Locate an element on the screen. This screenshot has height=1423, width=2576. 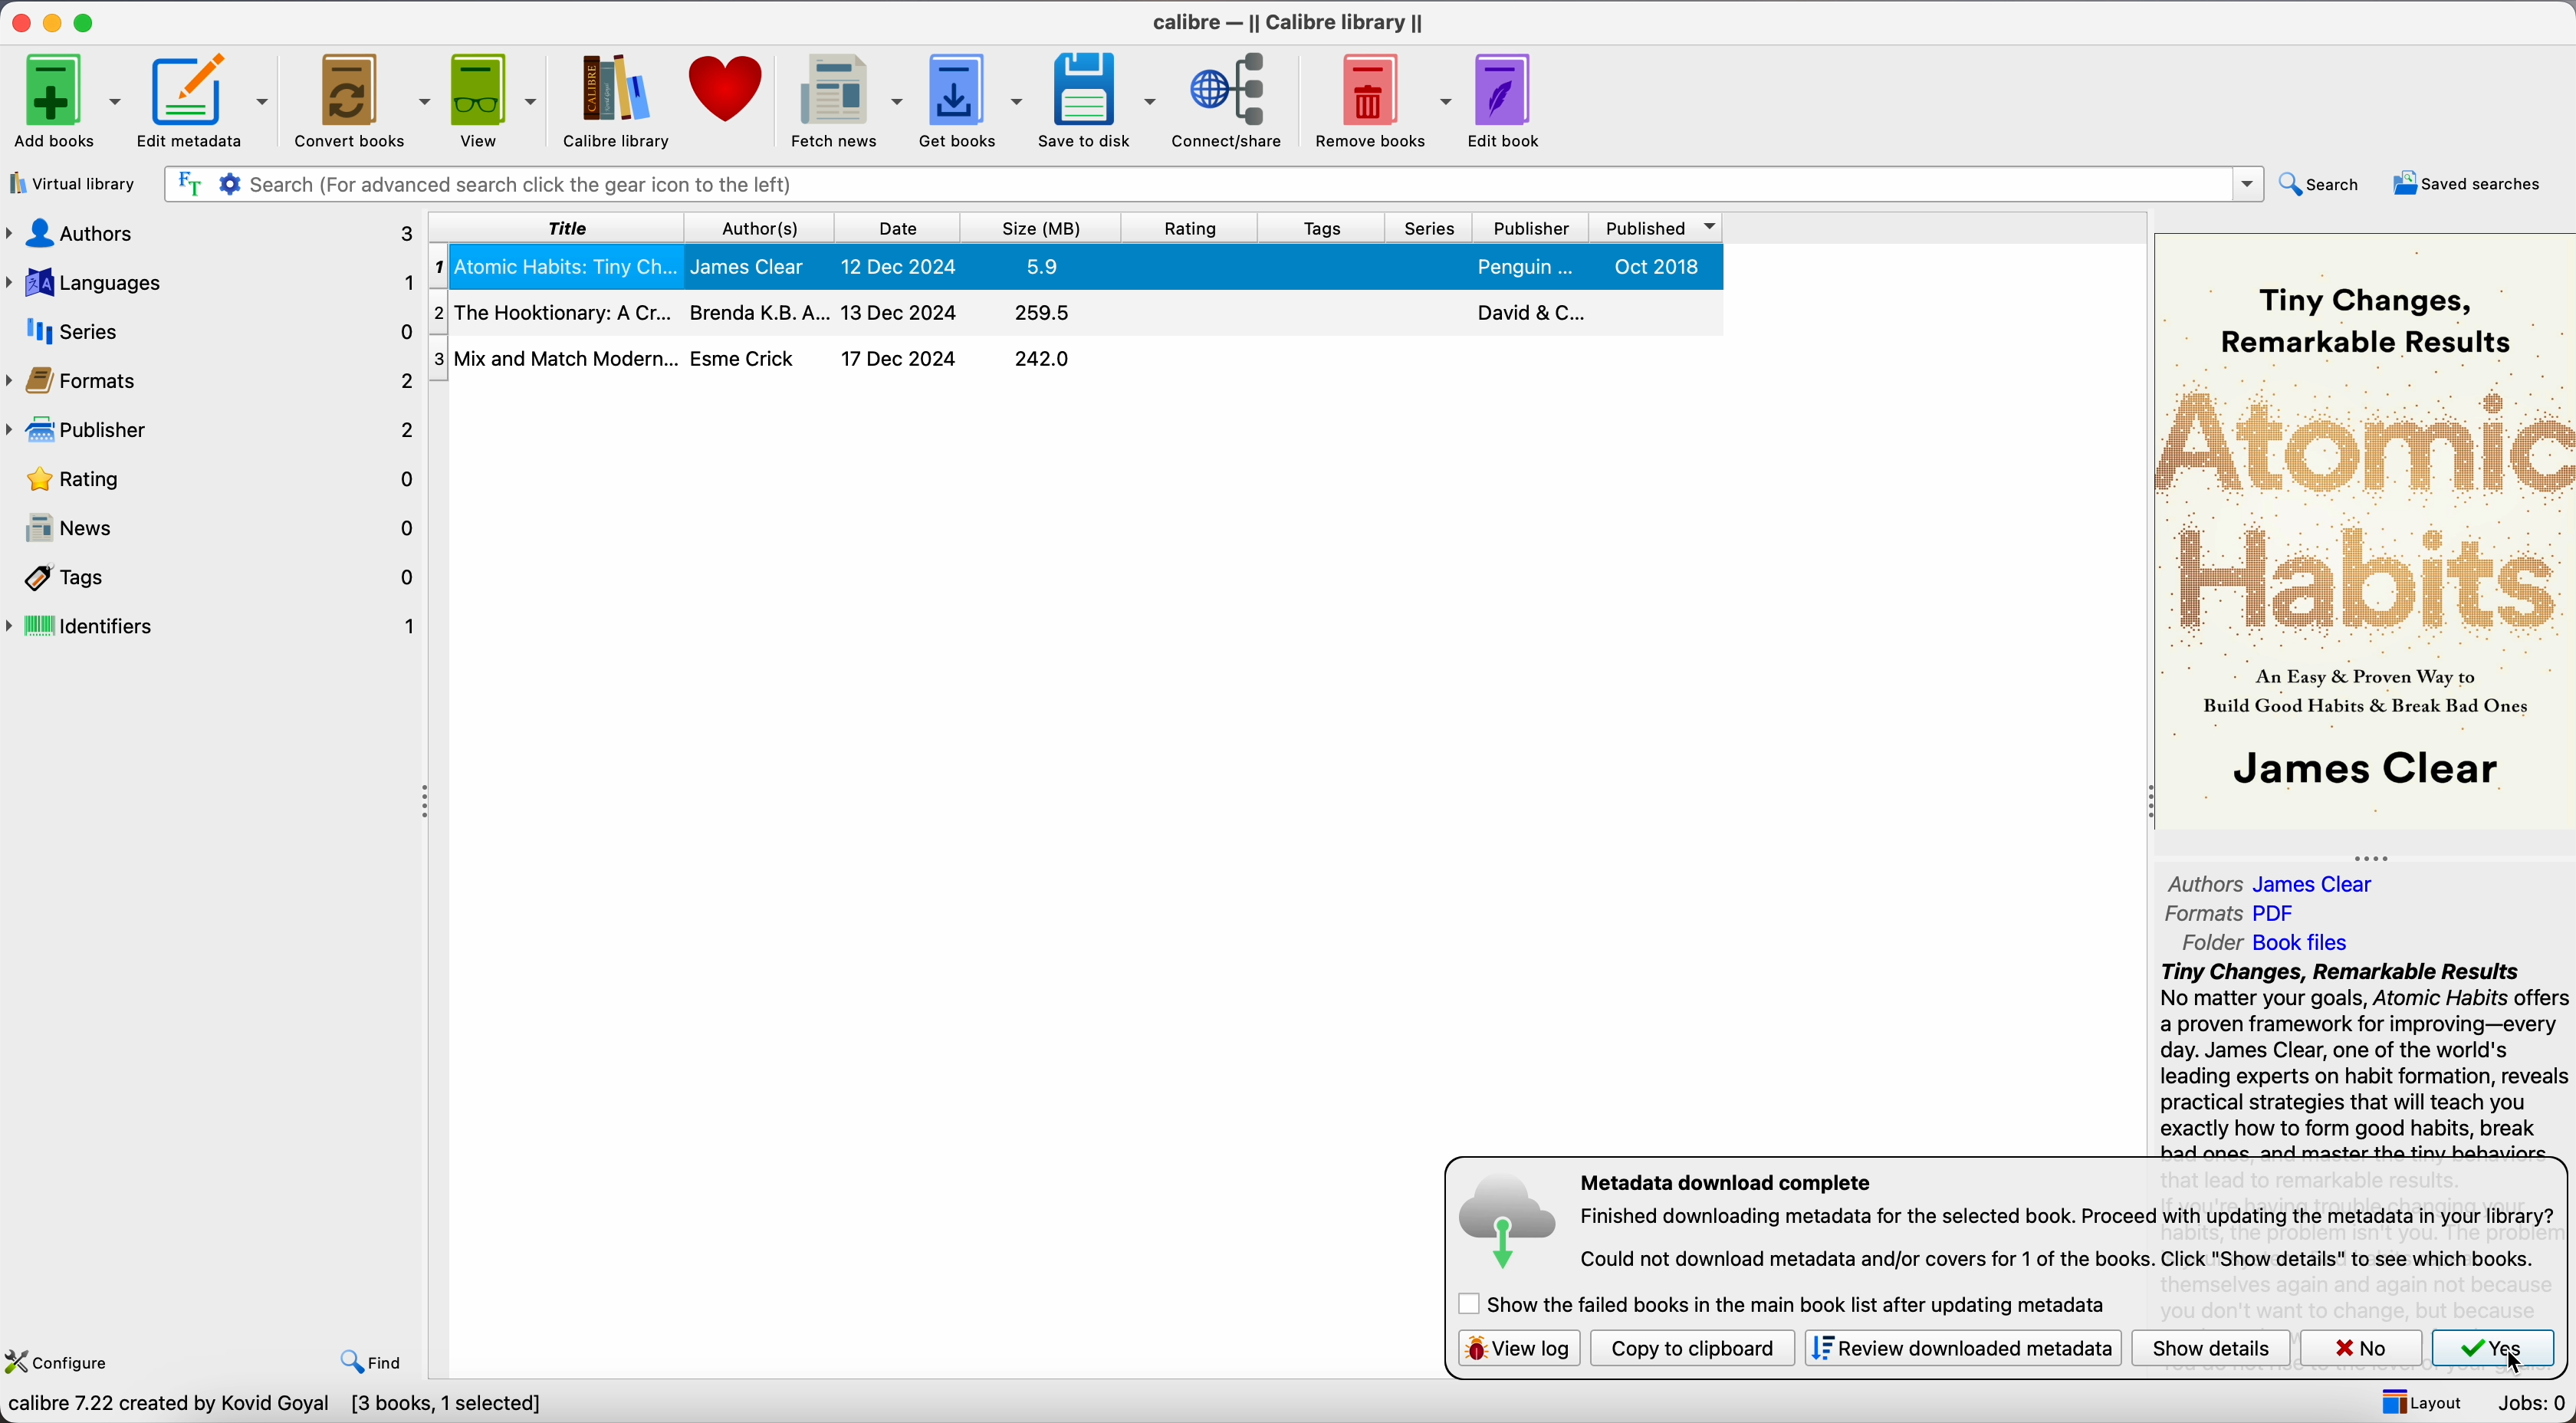
no is located at coordinates (2363, 1348).